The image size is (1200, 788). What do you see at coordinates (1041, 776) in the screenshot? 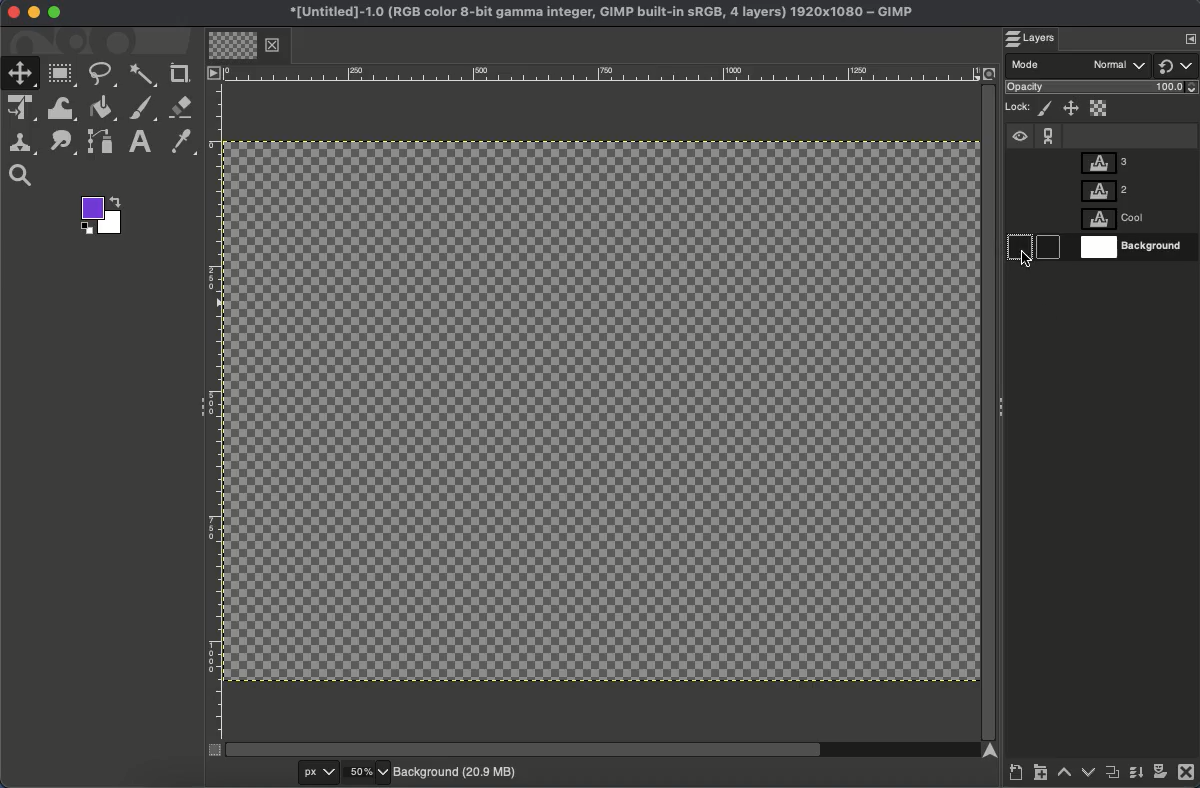
I see `Create new layer group` at bounding box center [1041, 776].